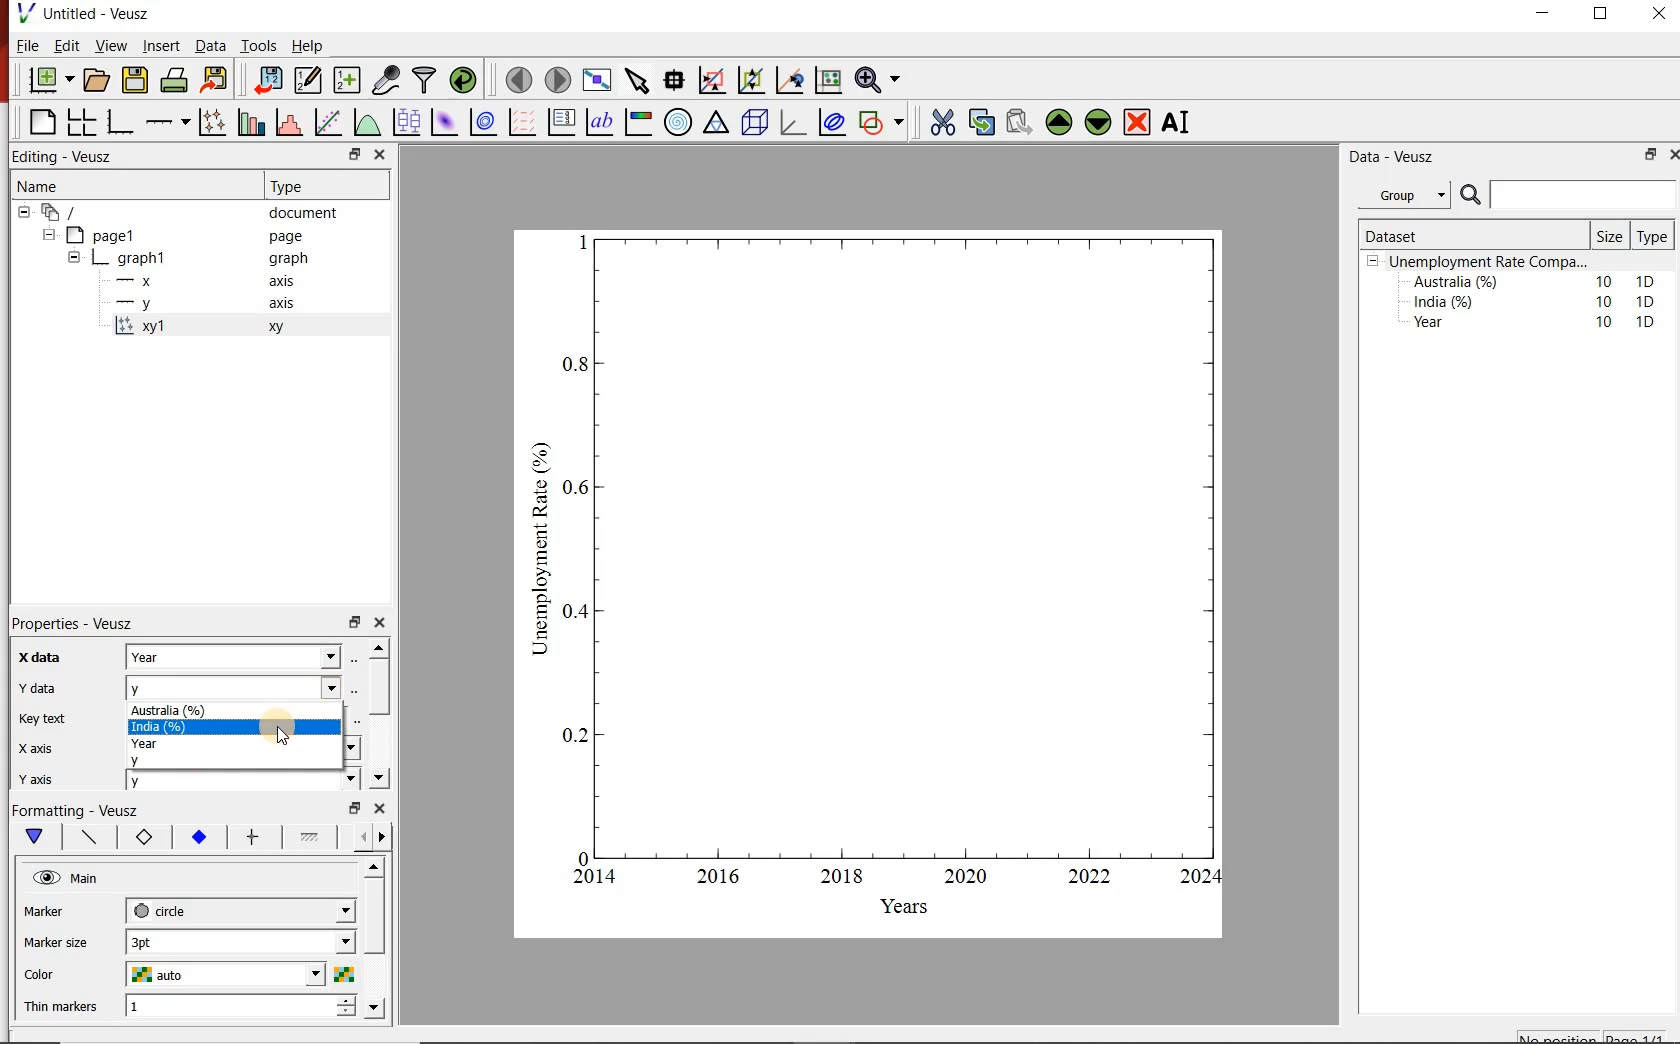 This screenshot has width=1680, height=1044. I want to click on move up, so click(376, 867).